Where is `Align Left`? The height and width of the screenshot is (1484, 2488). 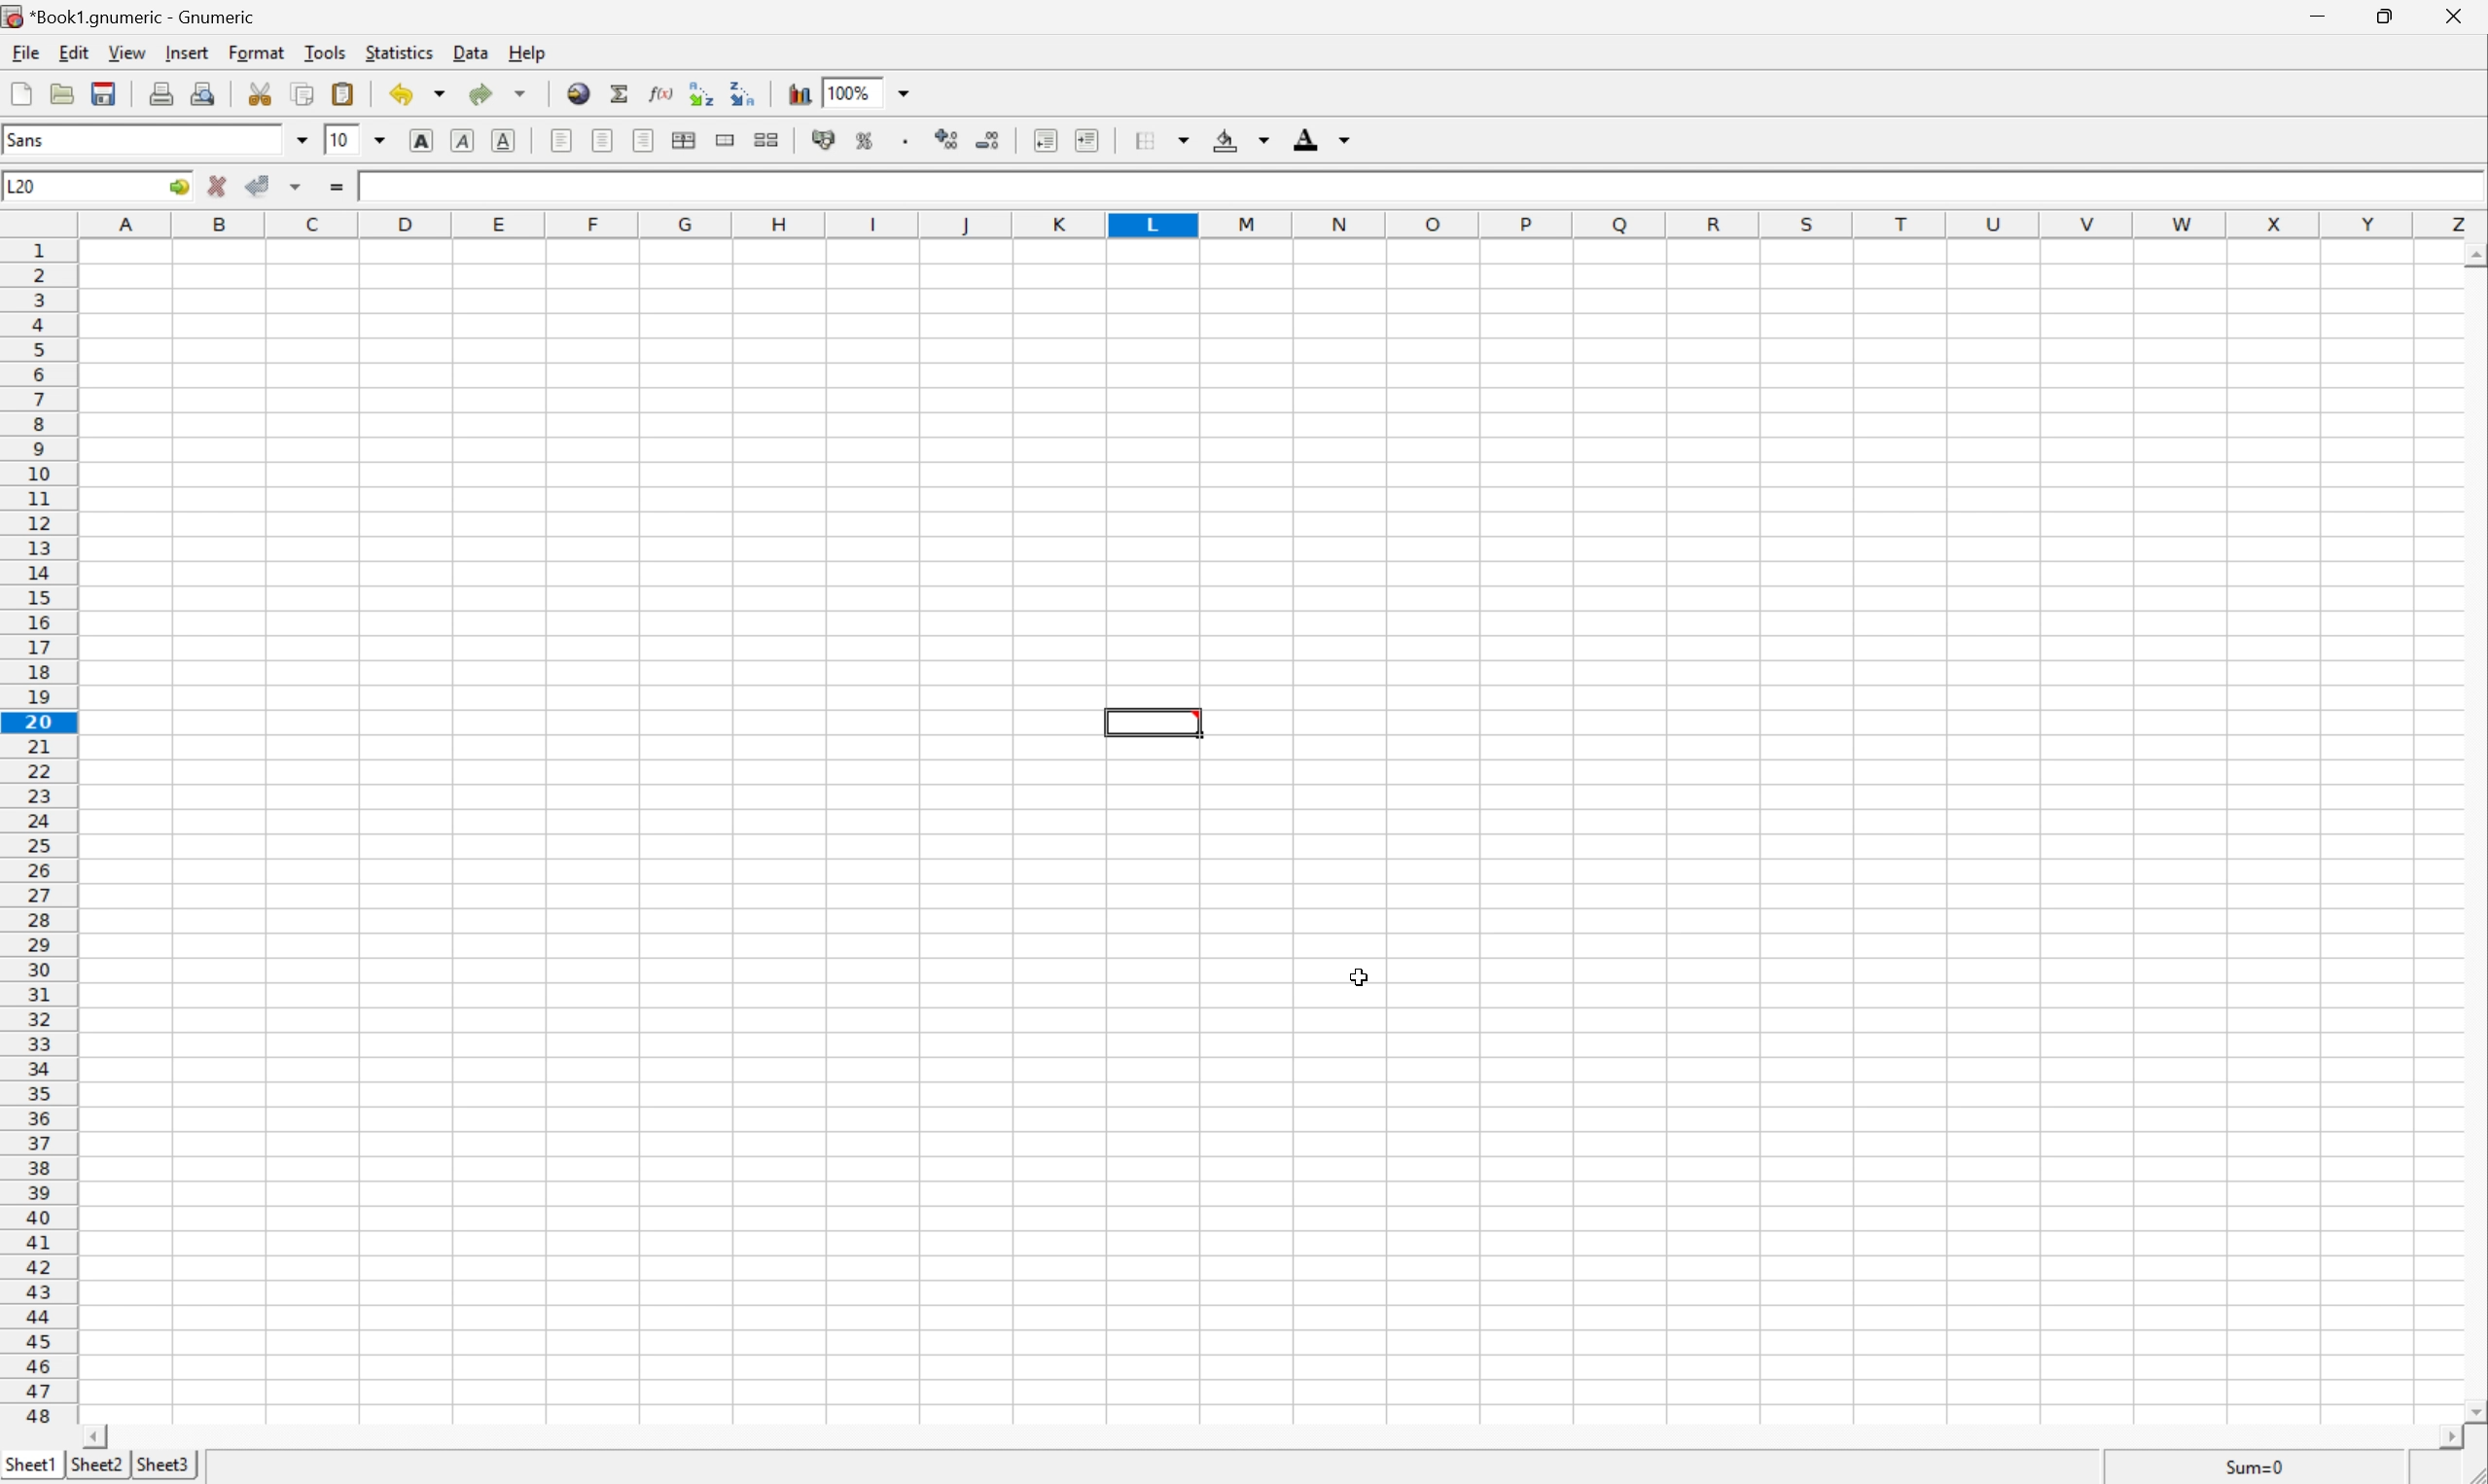 Align Left is located at coordinates (560, 142).